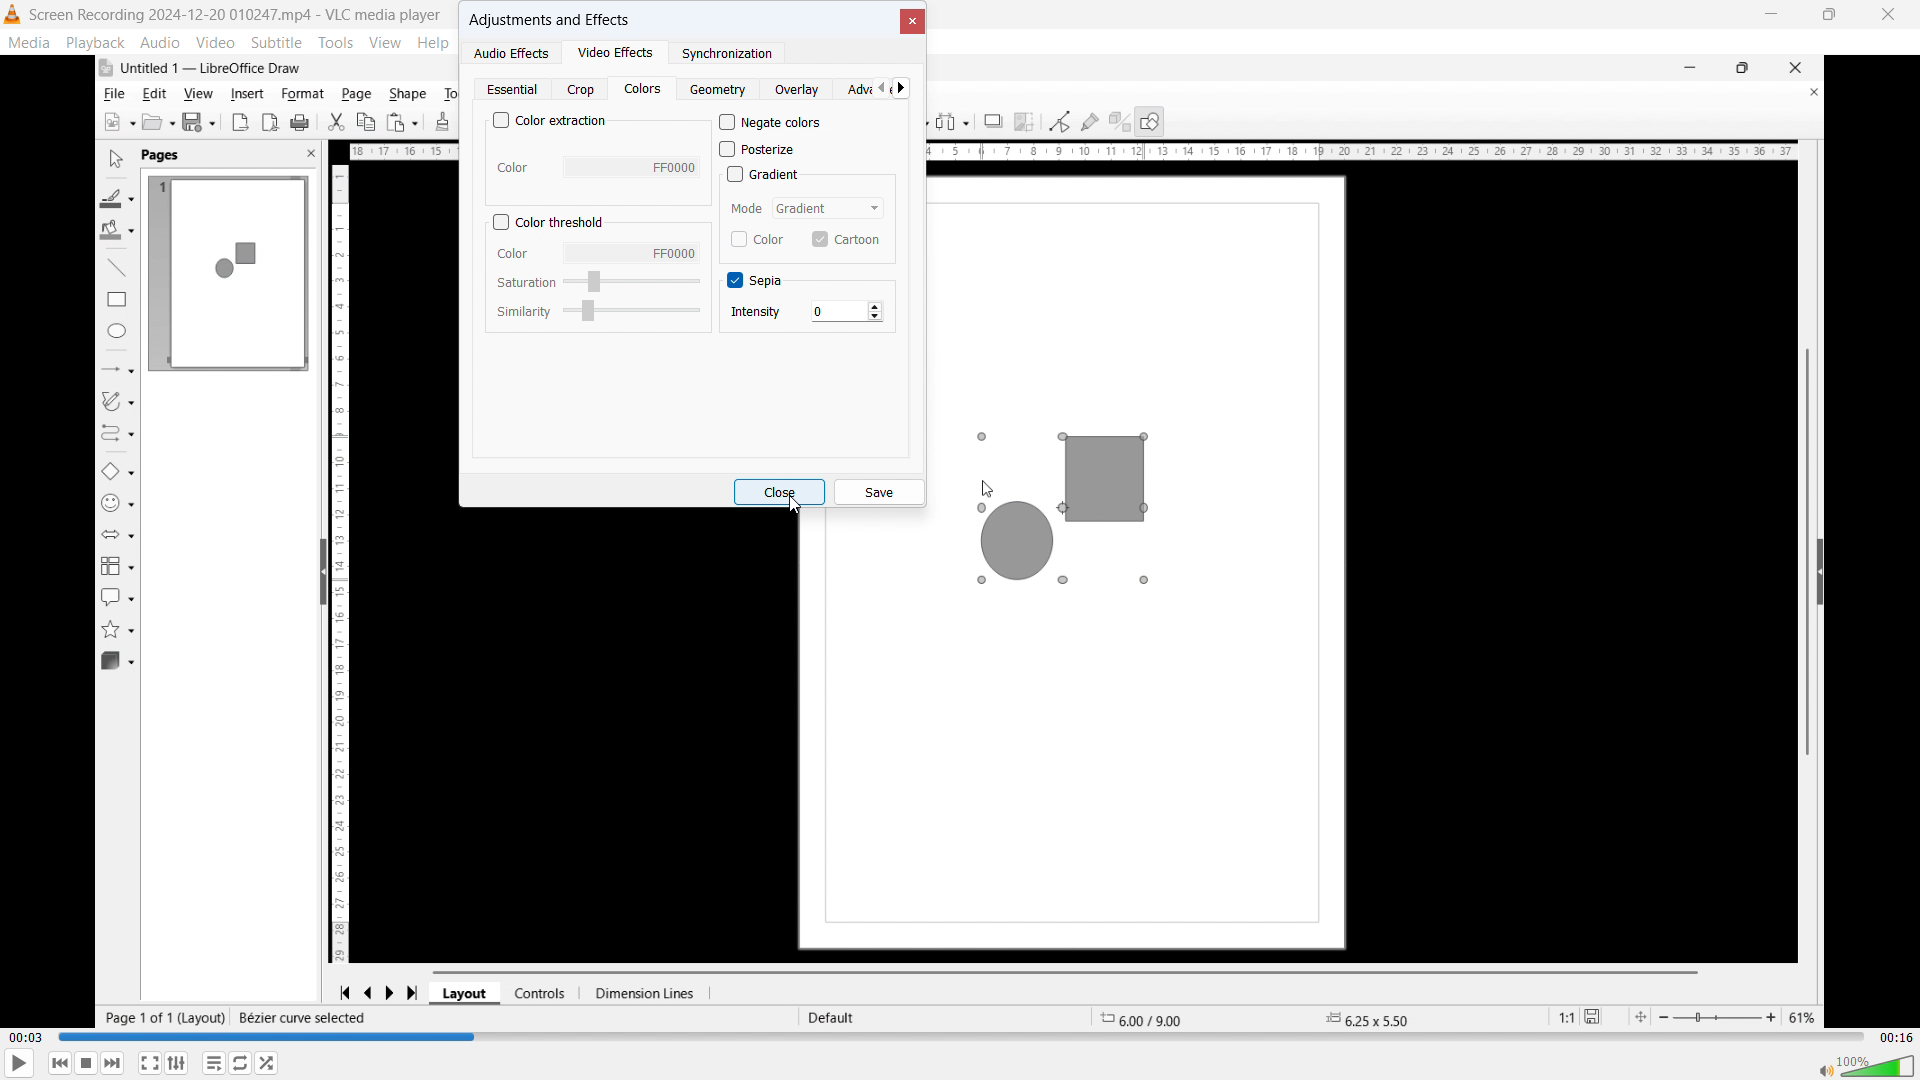 This screenshot has height=1080, width=1920. What do you see at coordinates (636, 166) in the screenshot?
I see `Select colour To extract  ` at bounding box center [636, 166].